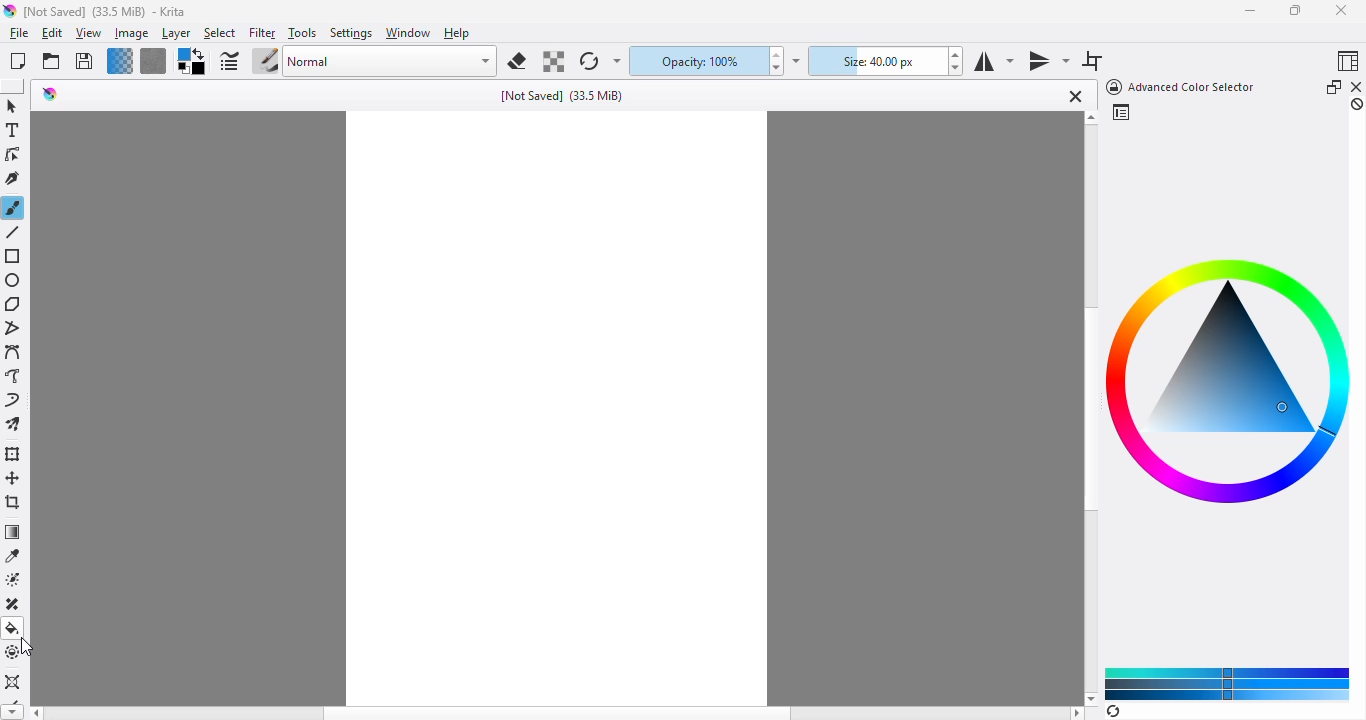 The width and height of the screenshot is (1366, 720). What do you see at coordinates (517, 61) in the screenshot?
I see `set eraser mode` at bounding box center [517, 61].